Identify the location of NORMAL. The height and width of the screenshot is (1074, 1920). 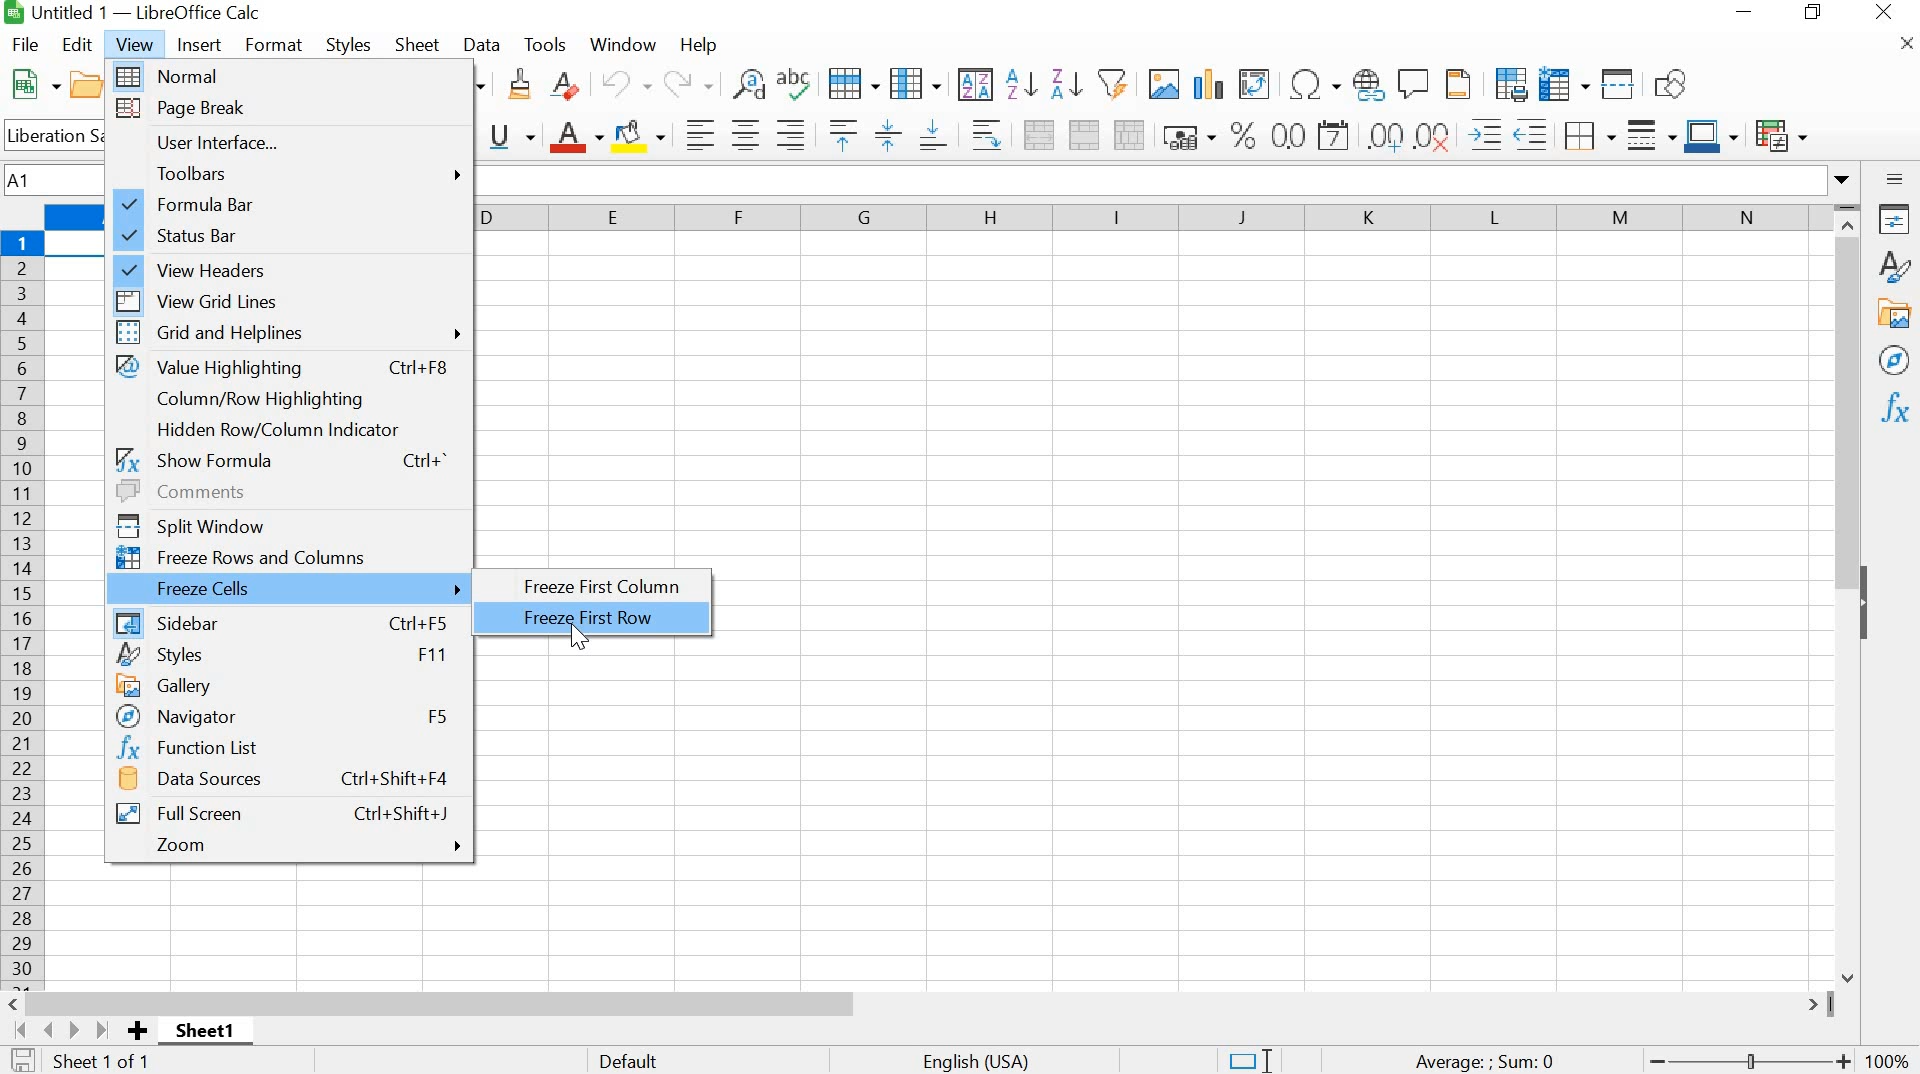
(293, 76).